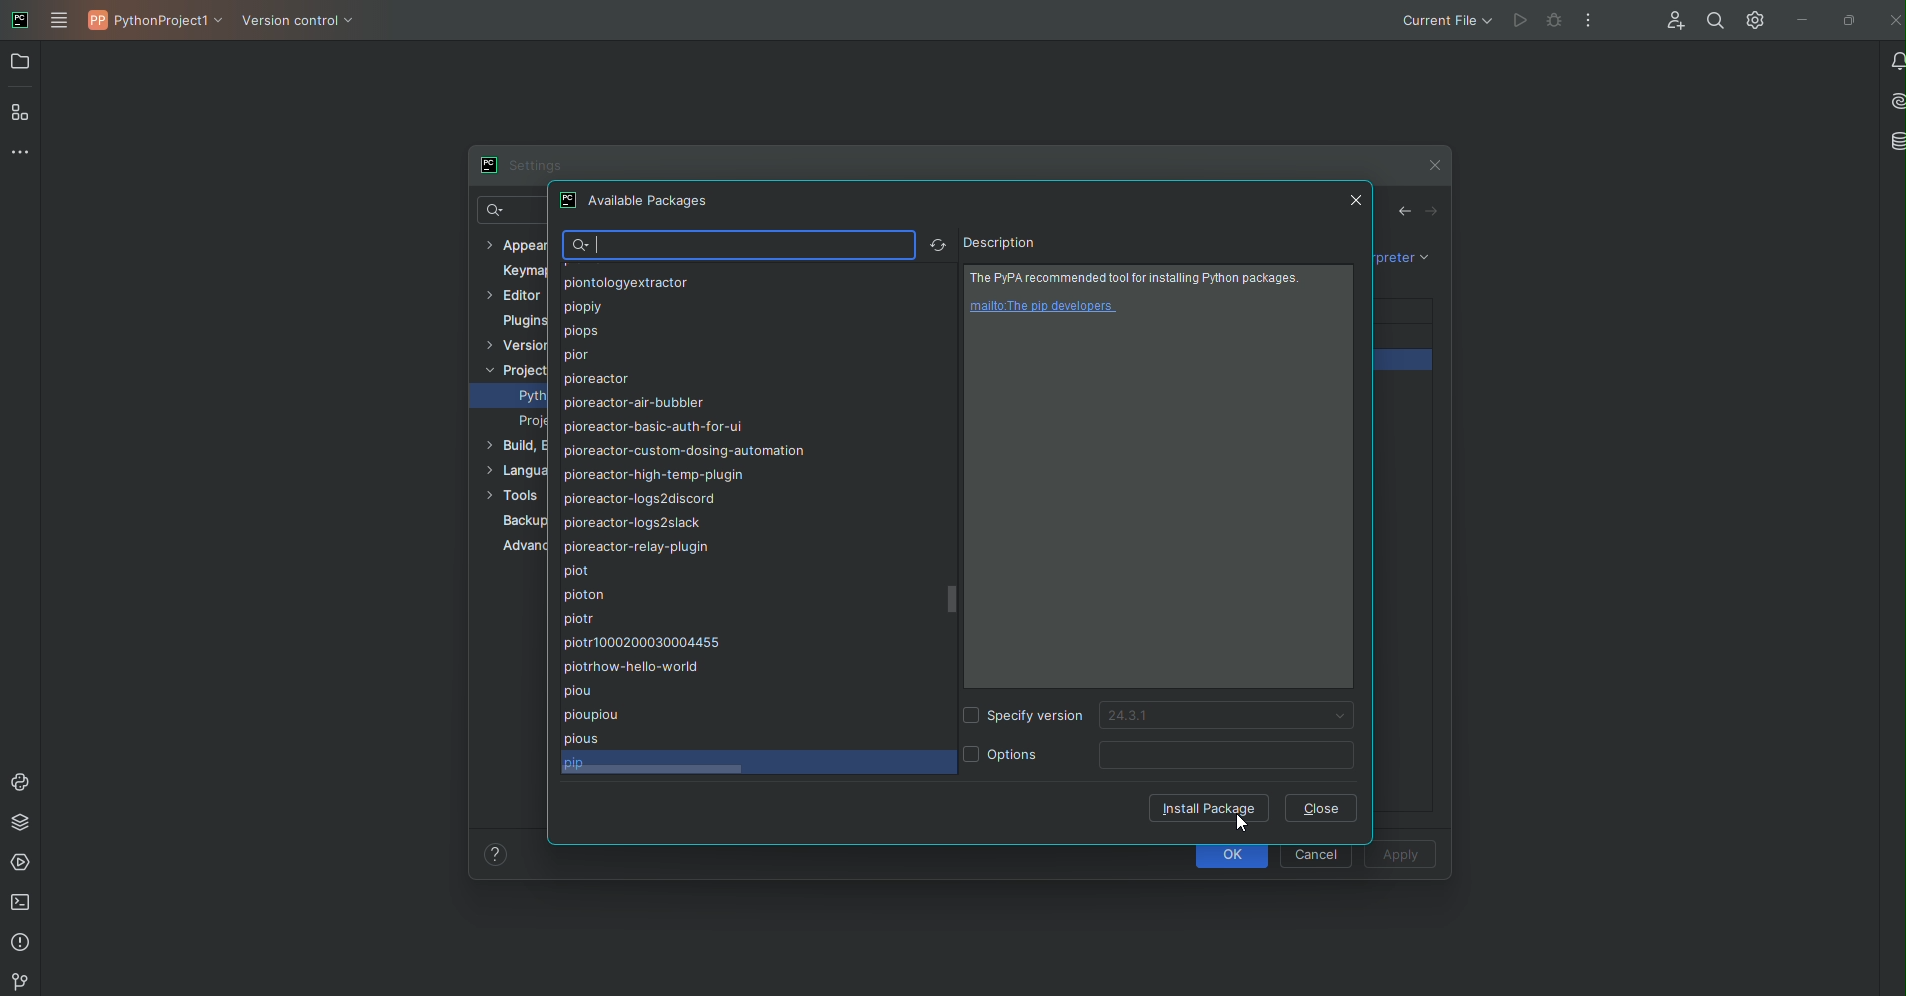 Image resolution: width=1906 pixels, height=996 pixels. I want to click on Close, so click(1432, 165).